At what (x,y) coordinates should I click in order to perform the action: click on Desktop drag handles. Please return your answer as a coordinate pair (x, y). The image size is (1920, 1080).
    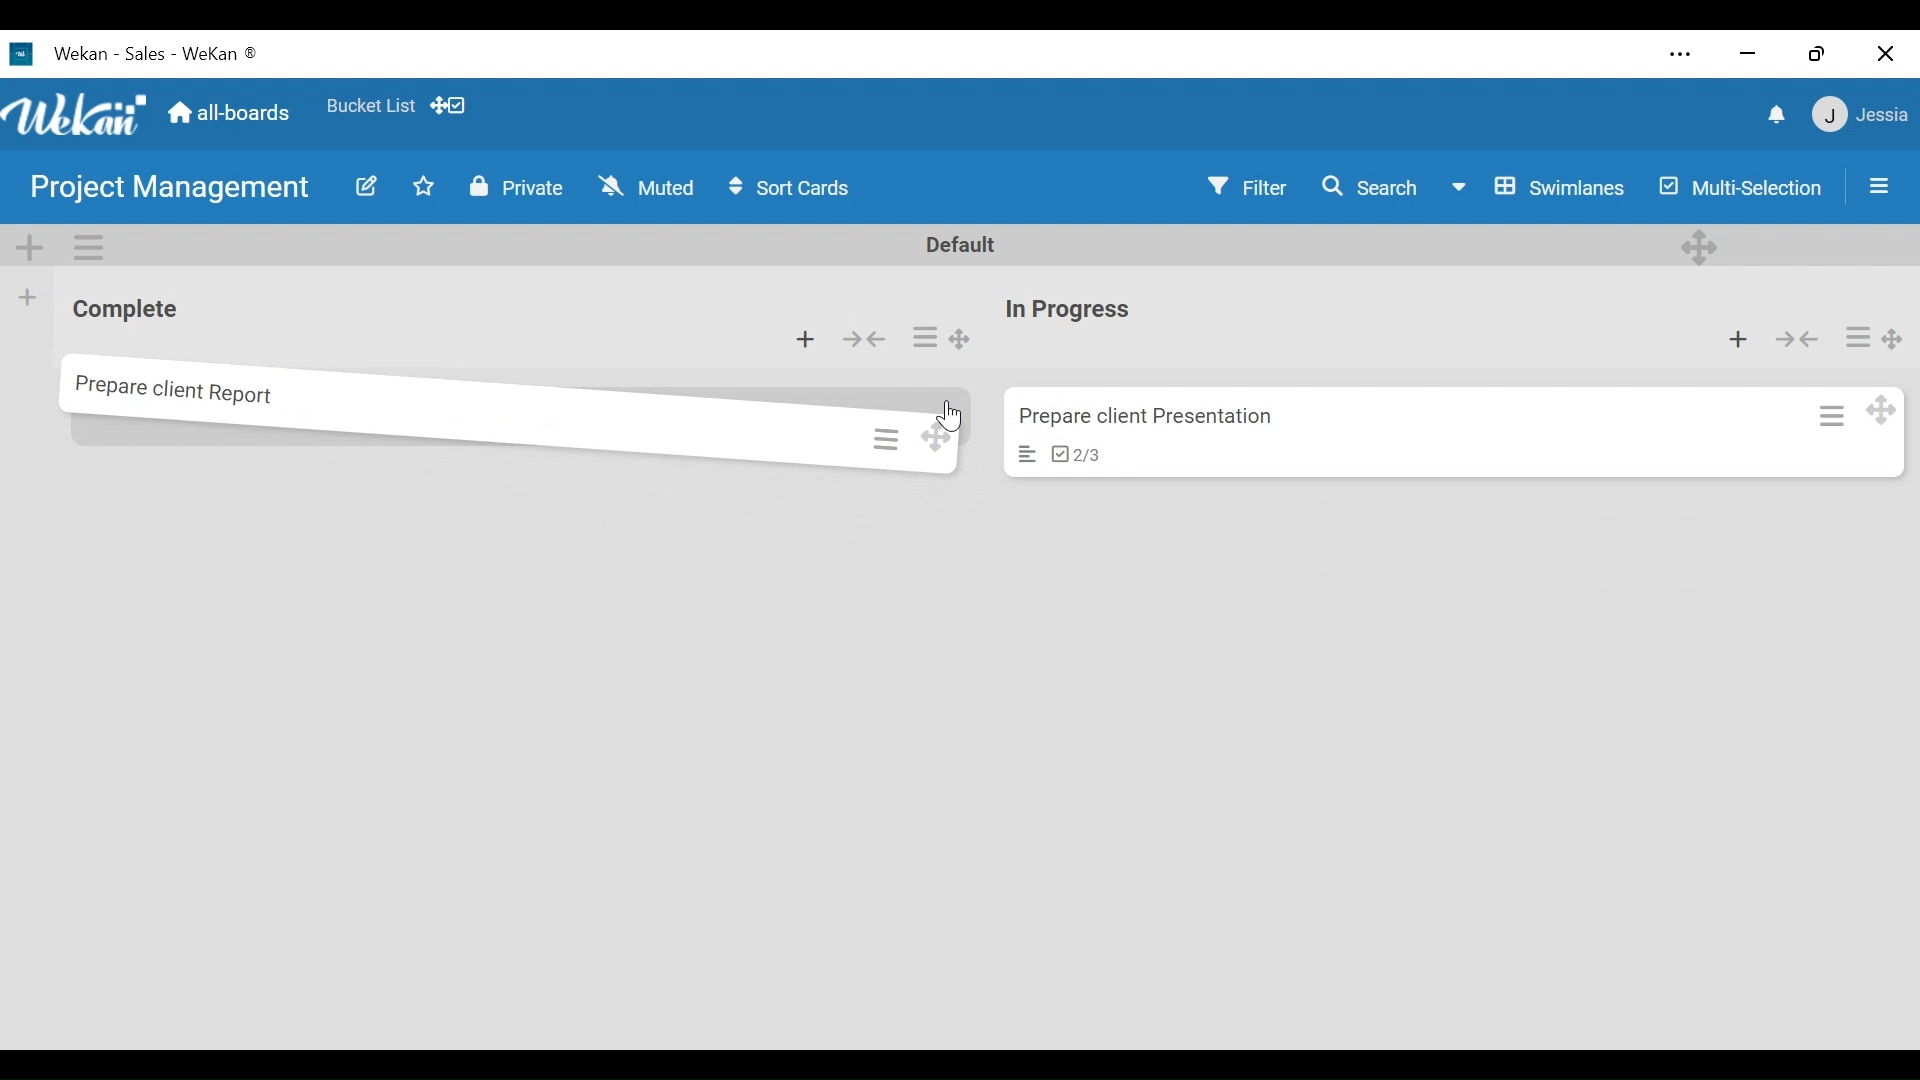
    Looking at the image, I should click on (1697, 245).